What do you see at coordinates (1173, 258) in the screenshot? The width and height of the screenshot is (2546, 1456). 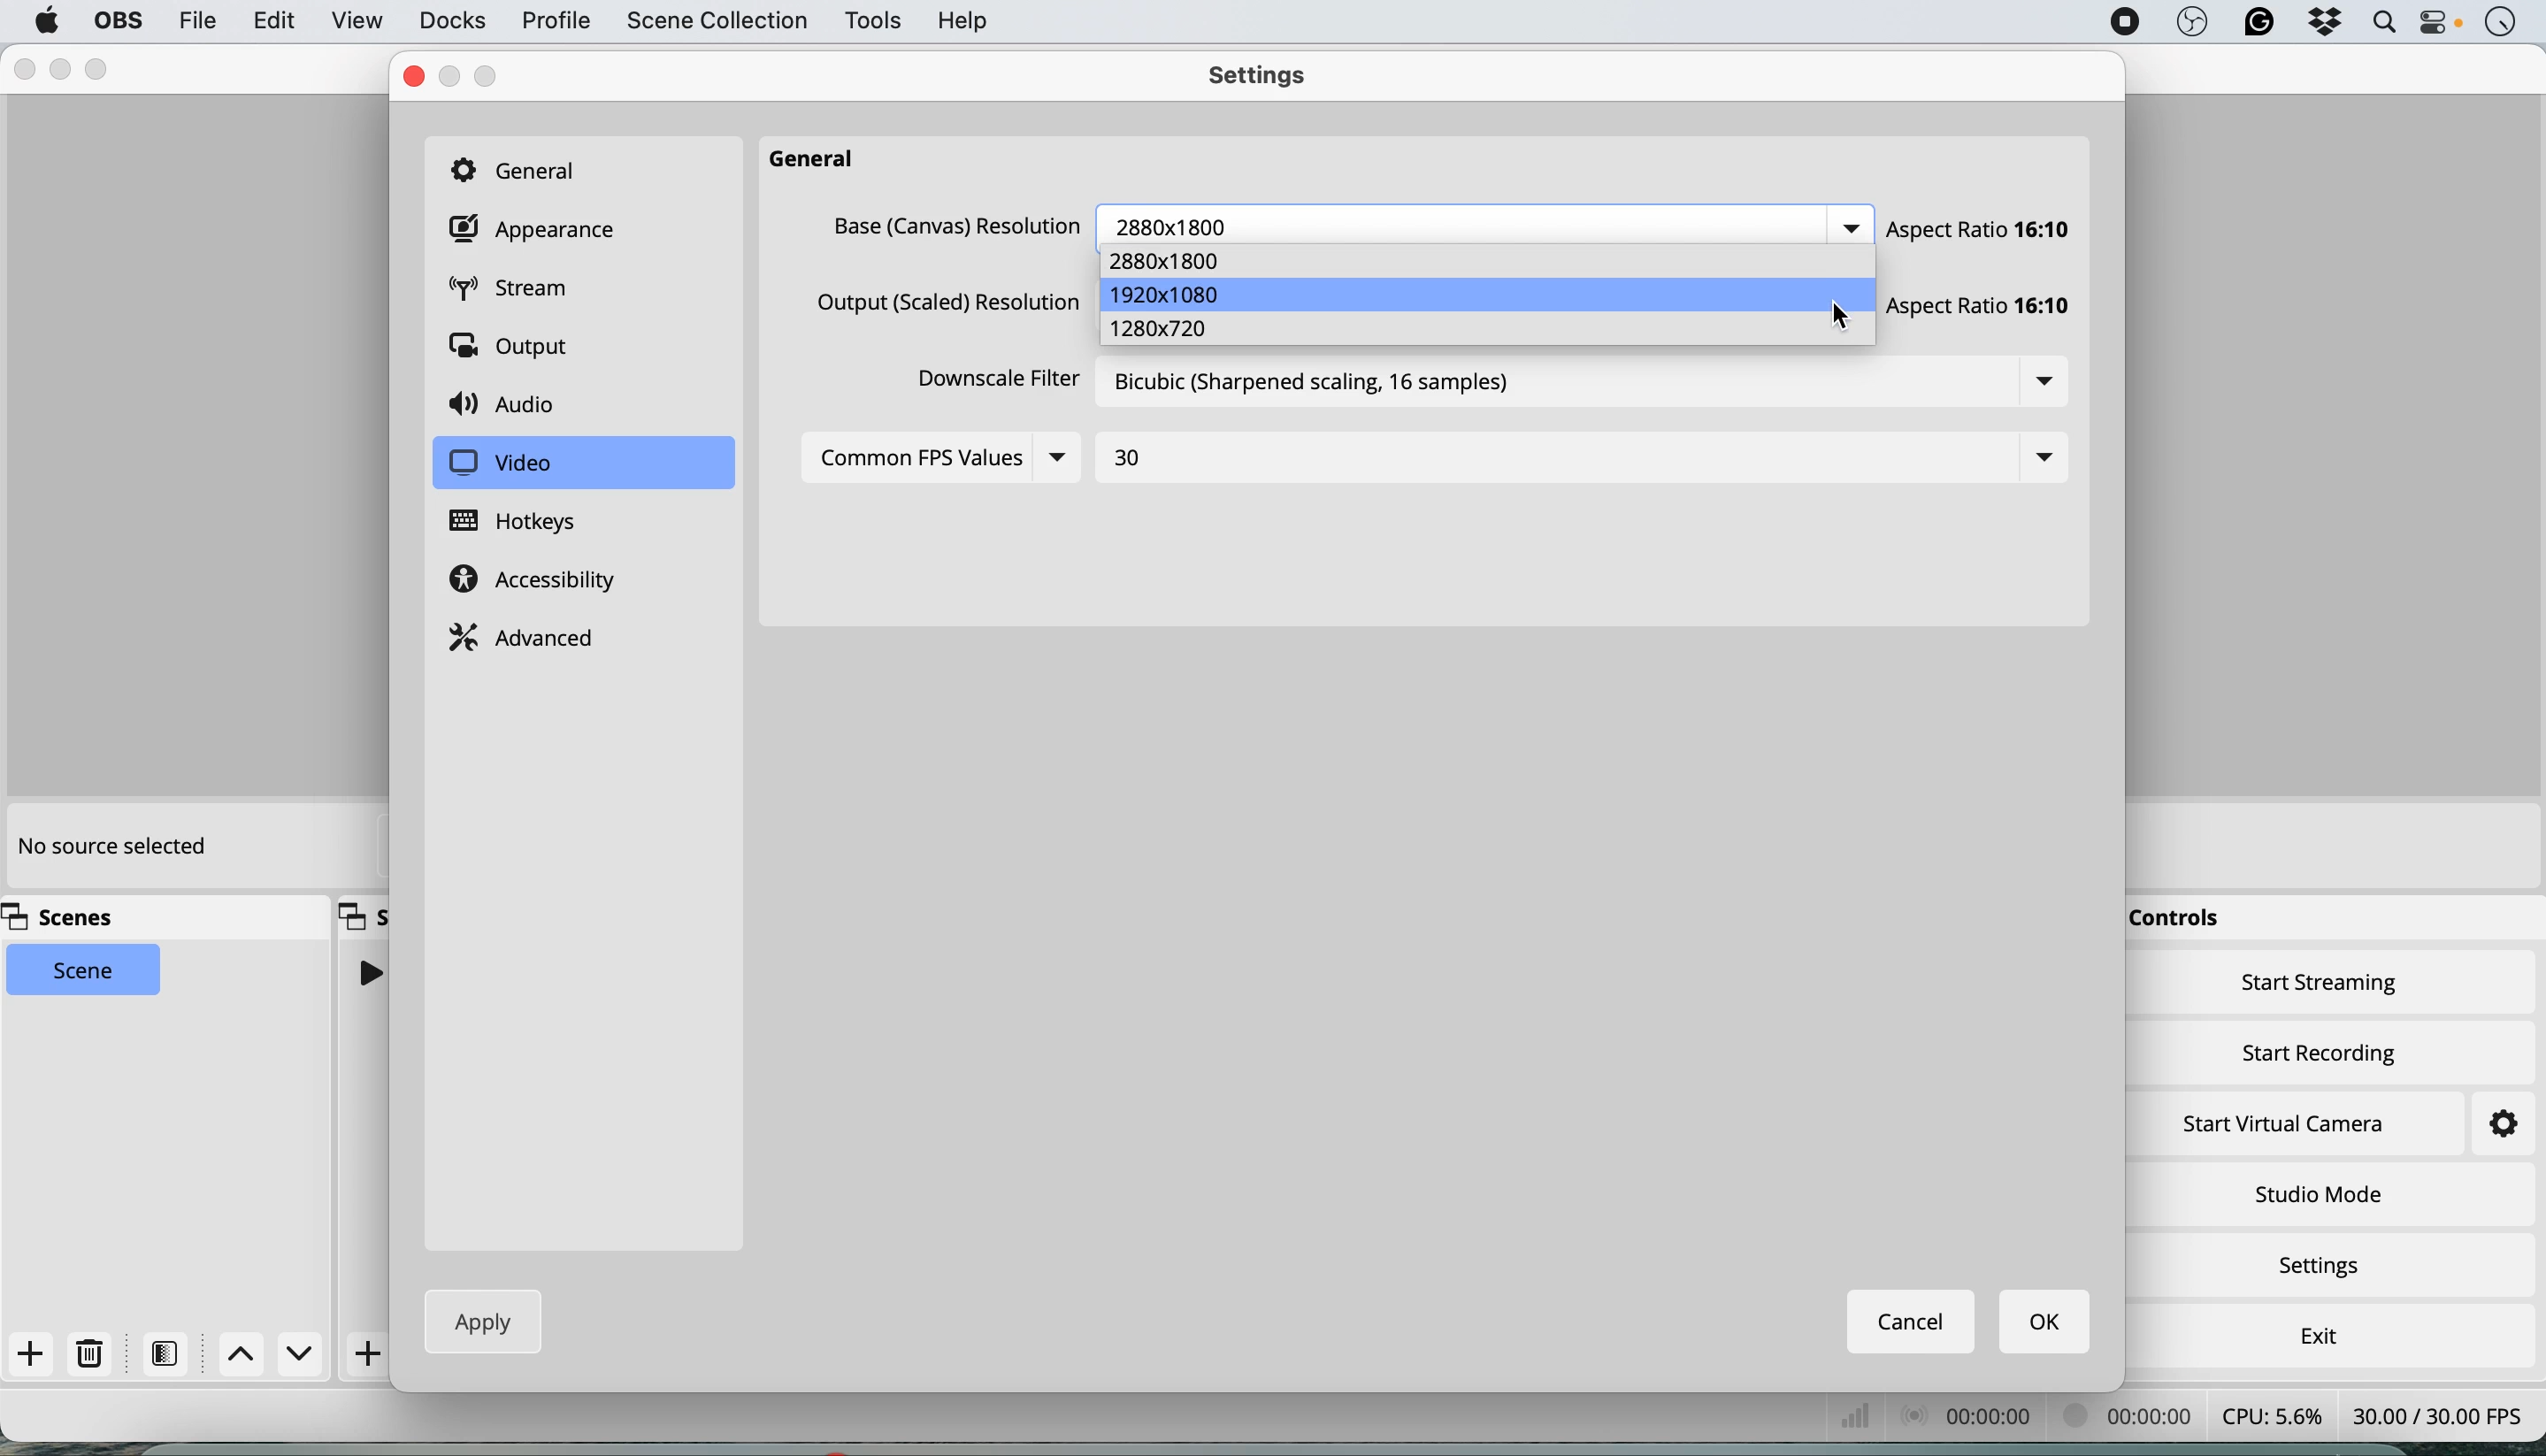 I see `2880 x 1800` at bounding box center [1173, 258].